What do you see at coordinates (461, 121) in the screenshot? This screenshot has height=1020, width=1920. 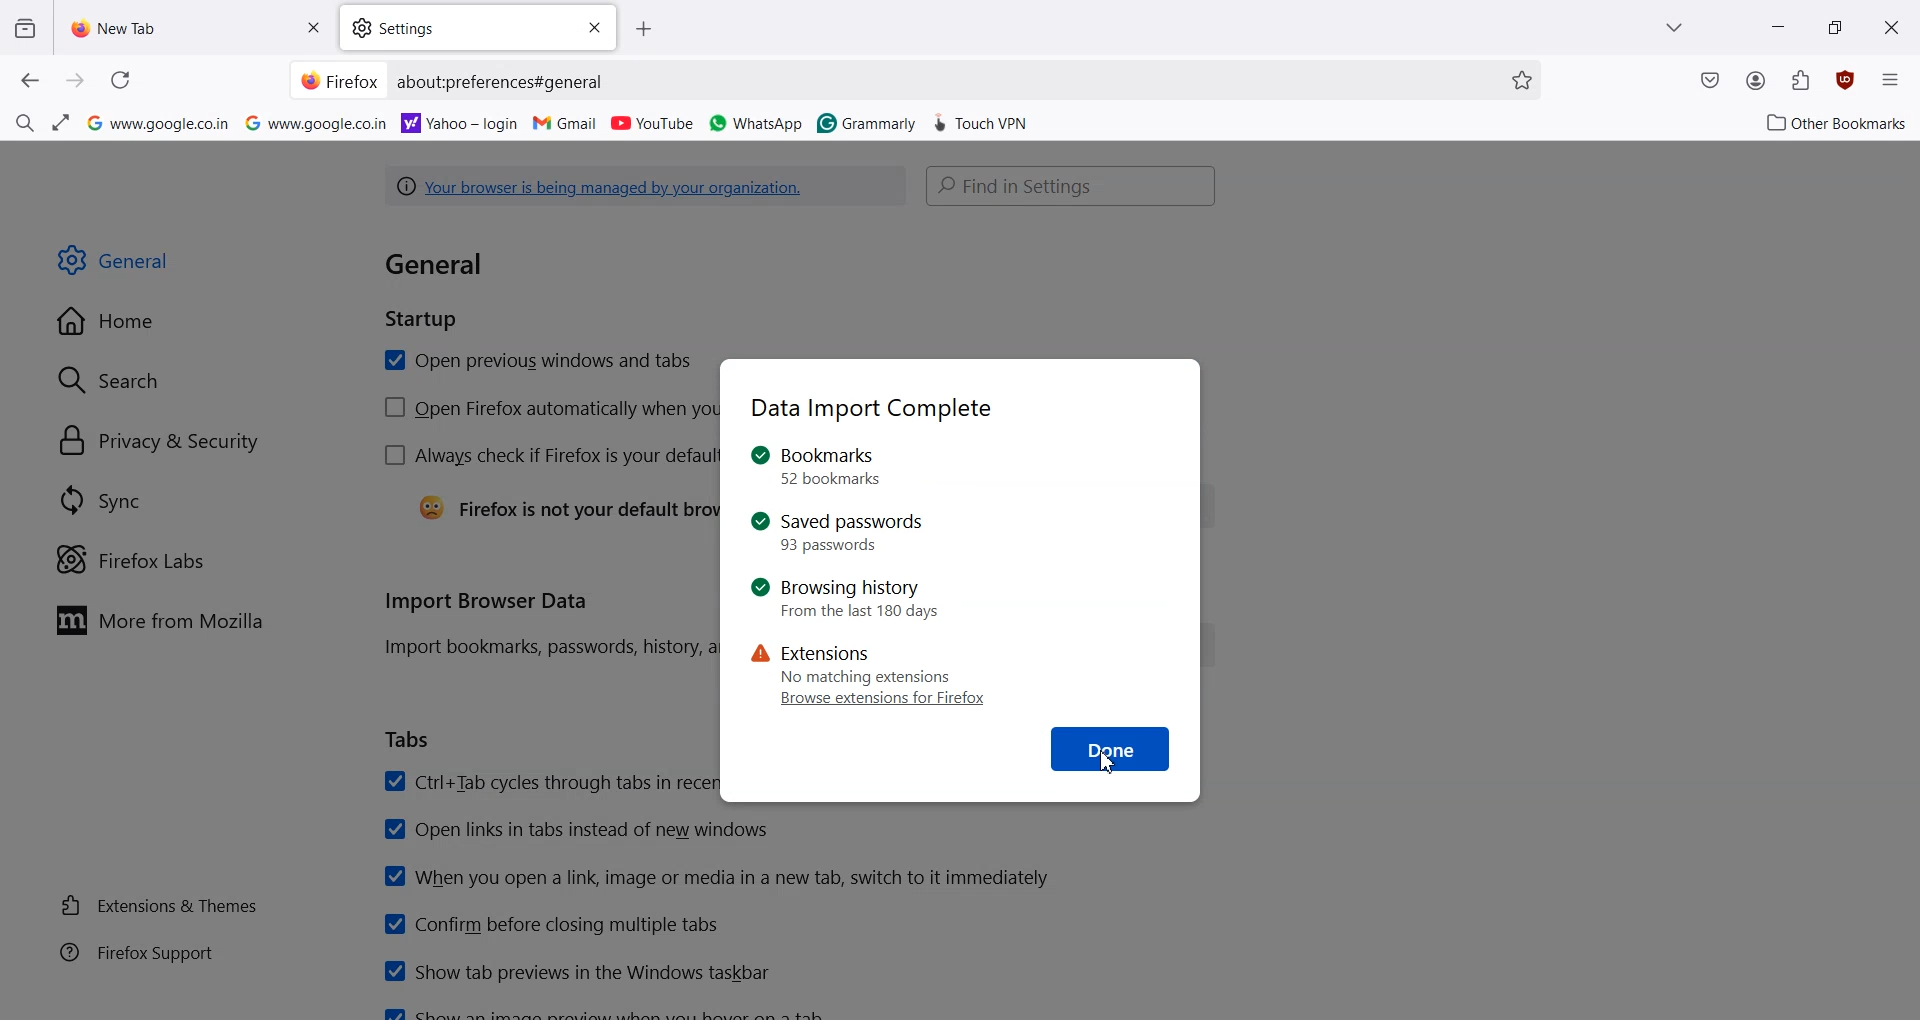 I see `Yahoo Bookmark` at bounding box center [461, 121].